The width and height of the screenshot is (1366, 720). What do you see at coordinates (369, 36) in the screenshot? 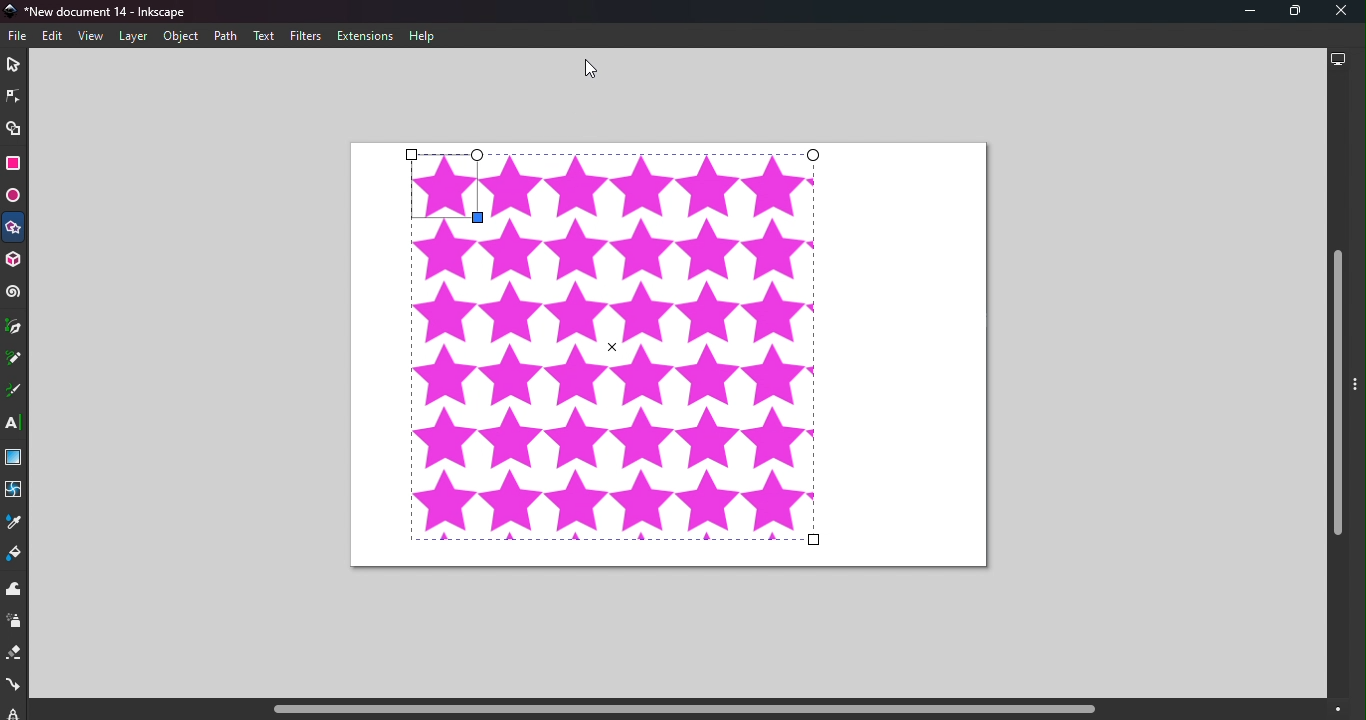
I see `Extensions` at bounding box center [369, 36].